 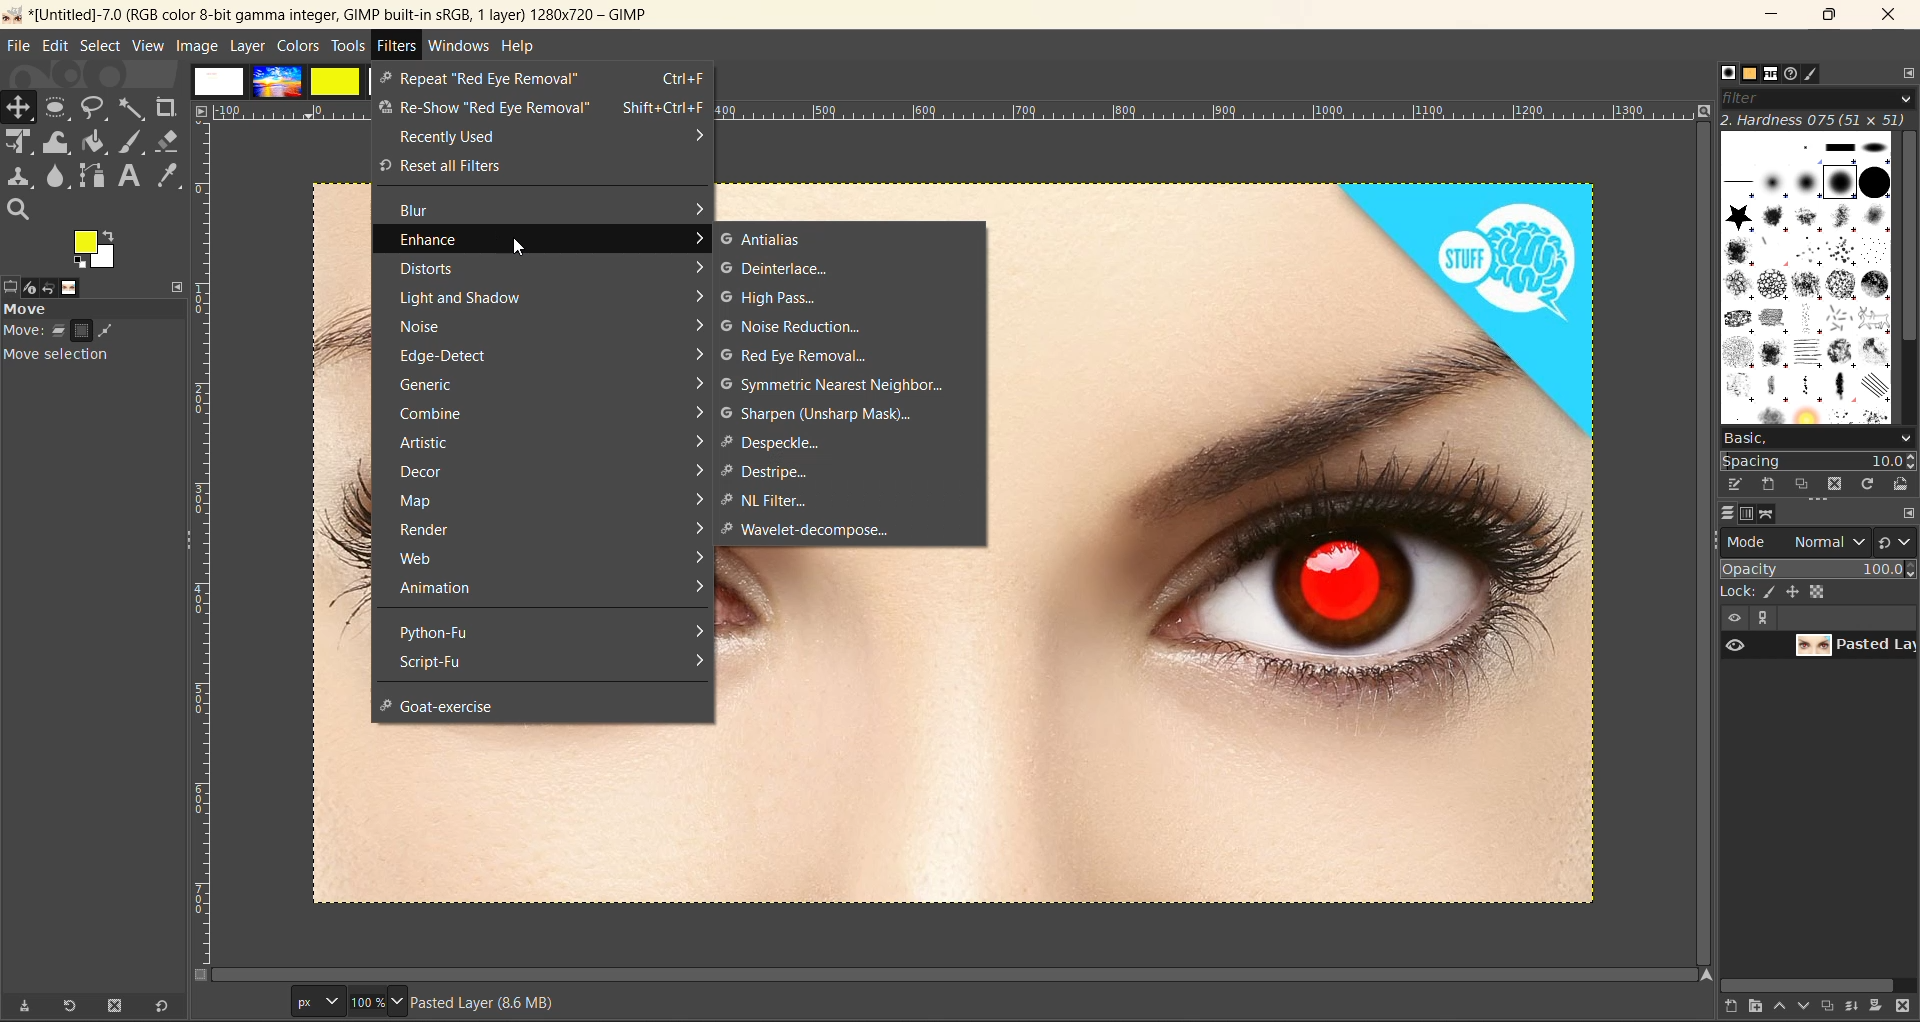 I want to click on high pass, so click(x=772, y=299).